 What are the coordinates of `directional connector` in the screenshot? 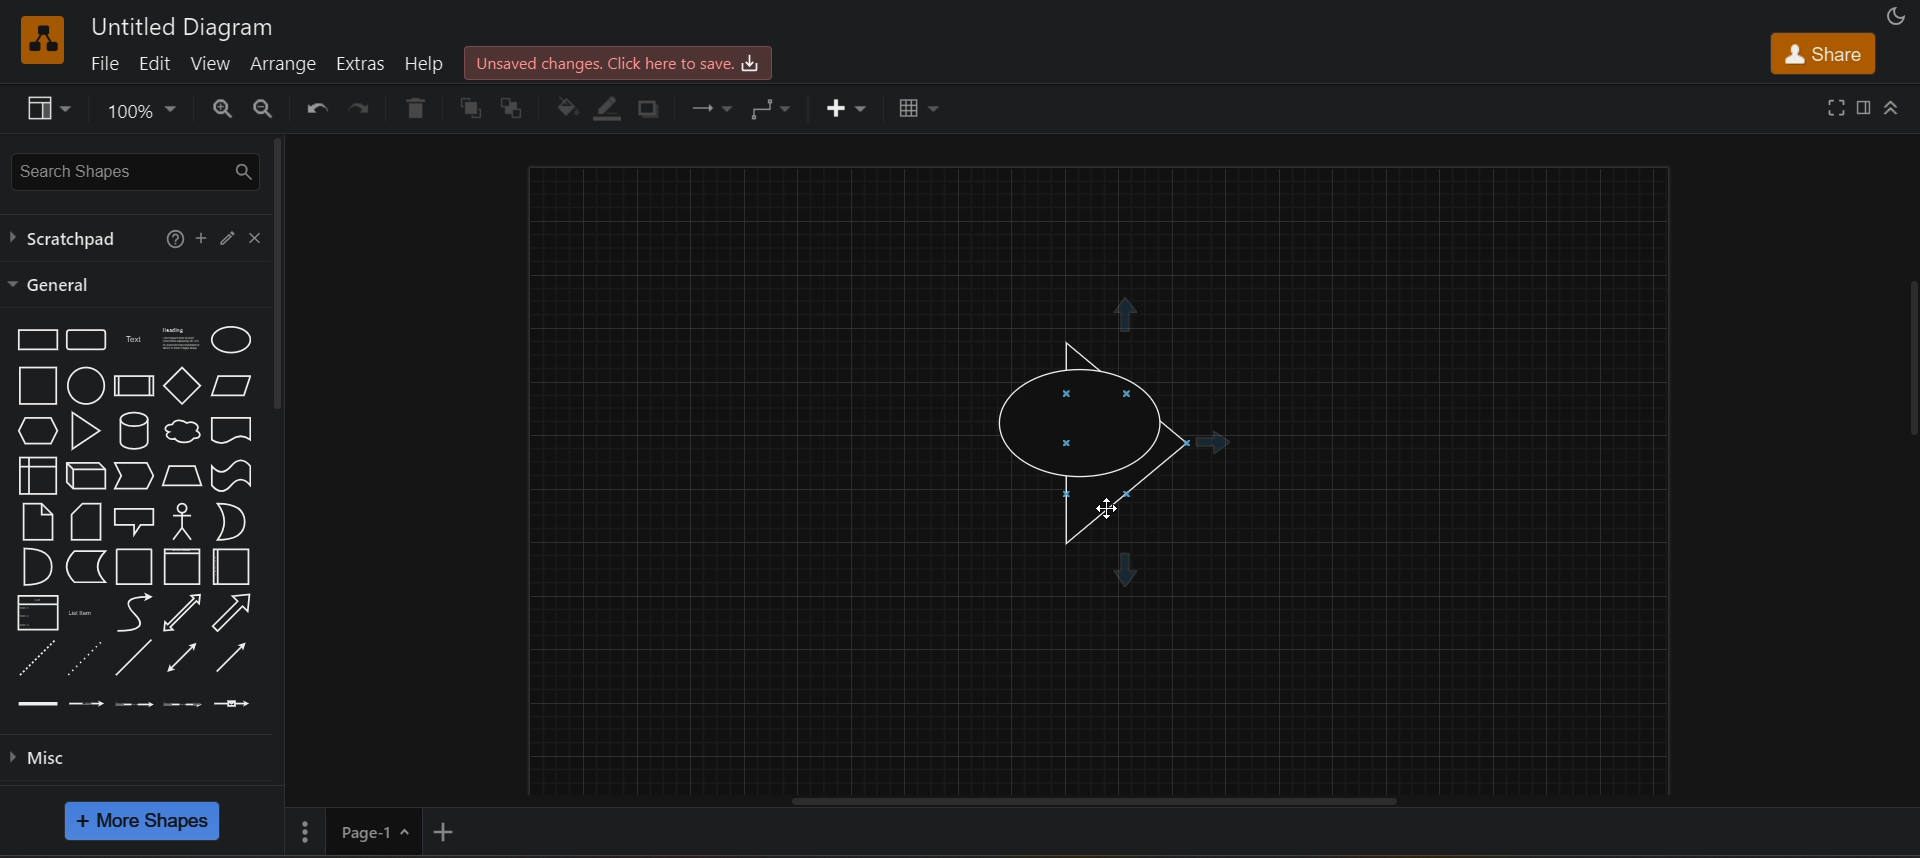 It's located at (231, 657).